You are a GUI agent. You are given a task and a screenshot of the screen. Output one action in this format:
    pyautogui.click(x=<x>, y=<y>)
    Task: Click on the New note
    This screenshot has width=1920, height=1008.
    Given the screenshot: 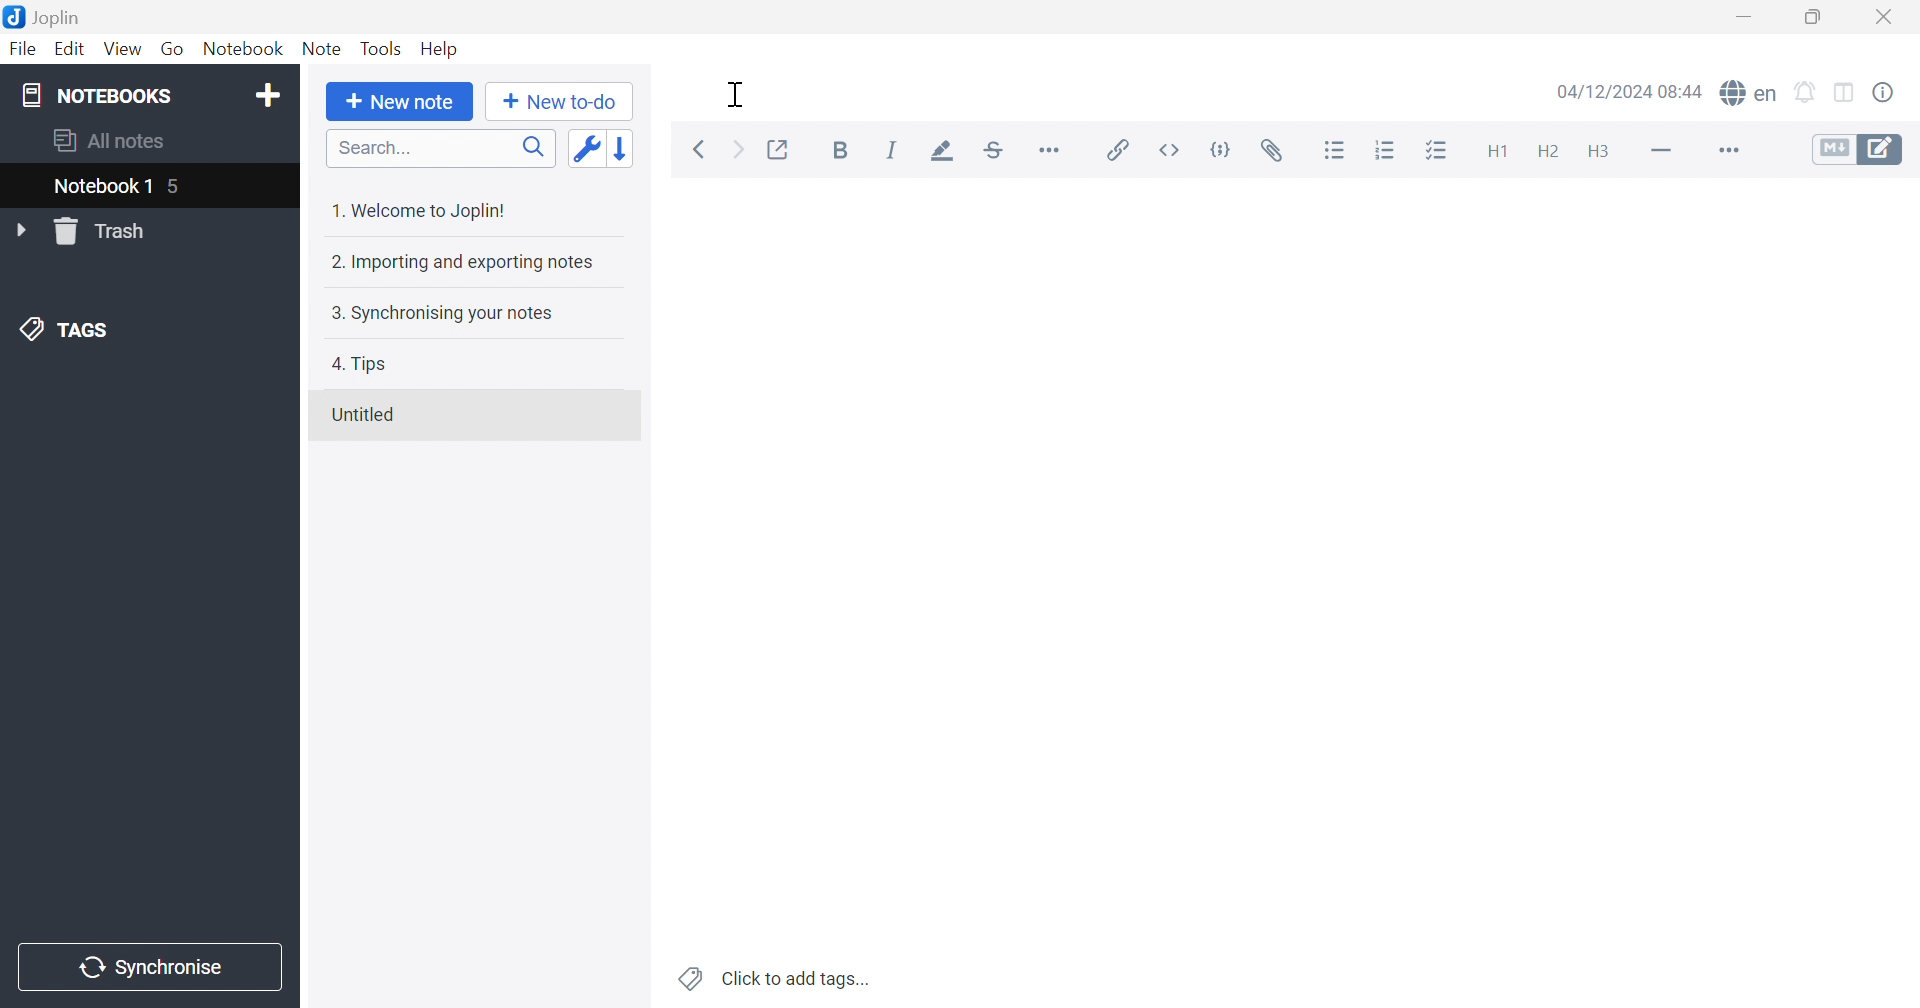 What is the action you would take?
    pyautogui.click(x=399, y=101)
    